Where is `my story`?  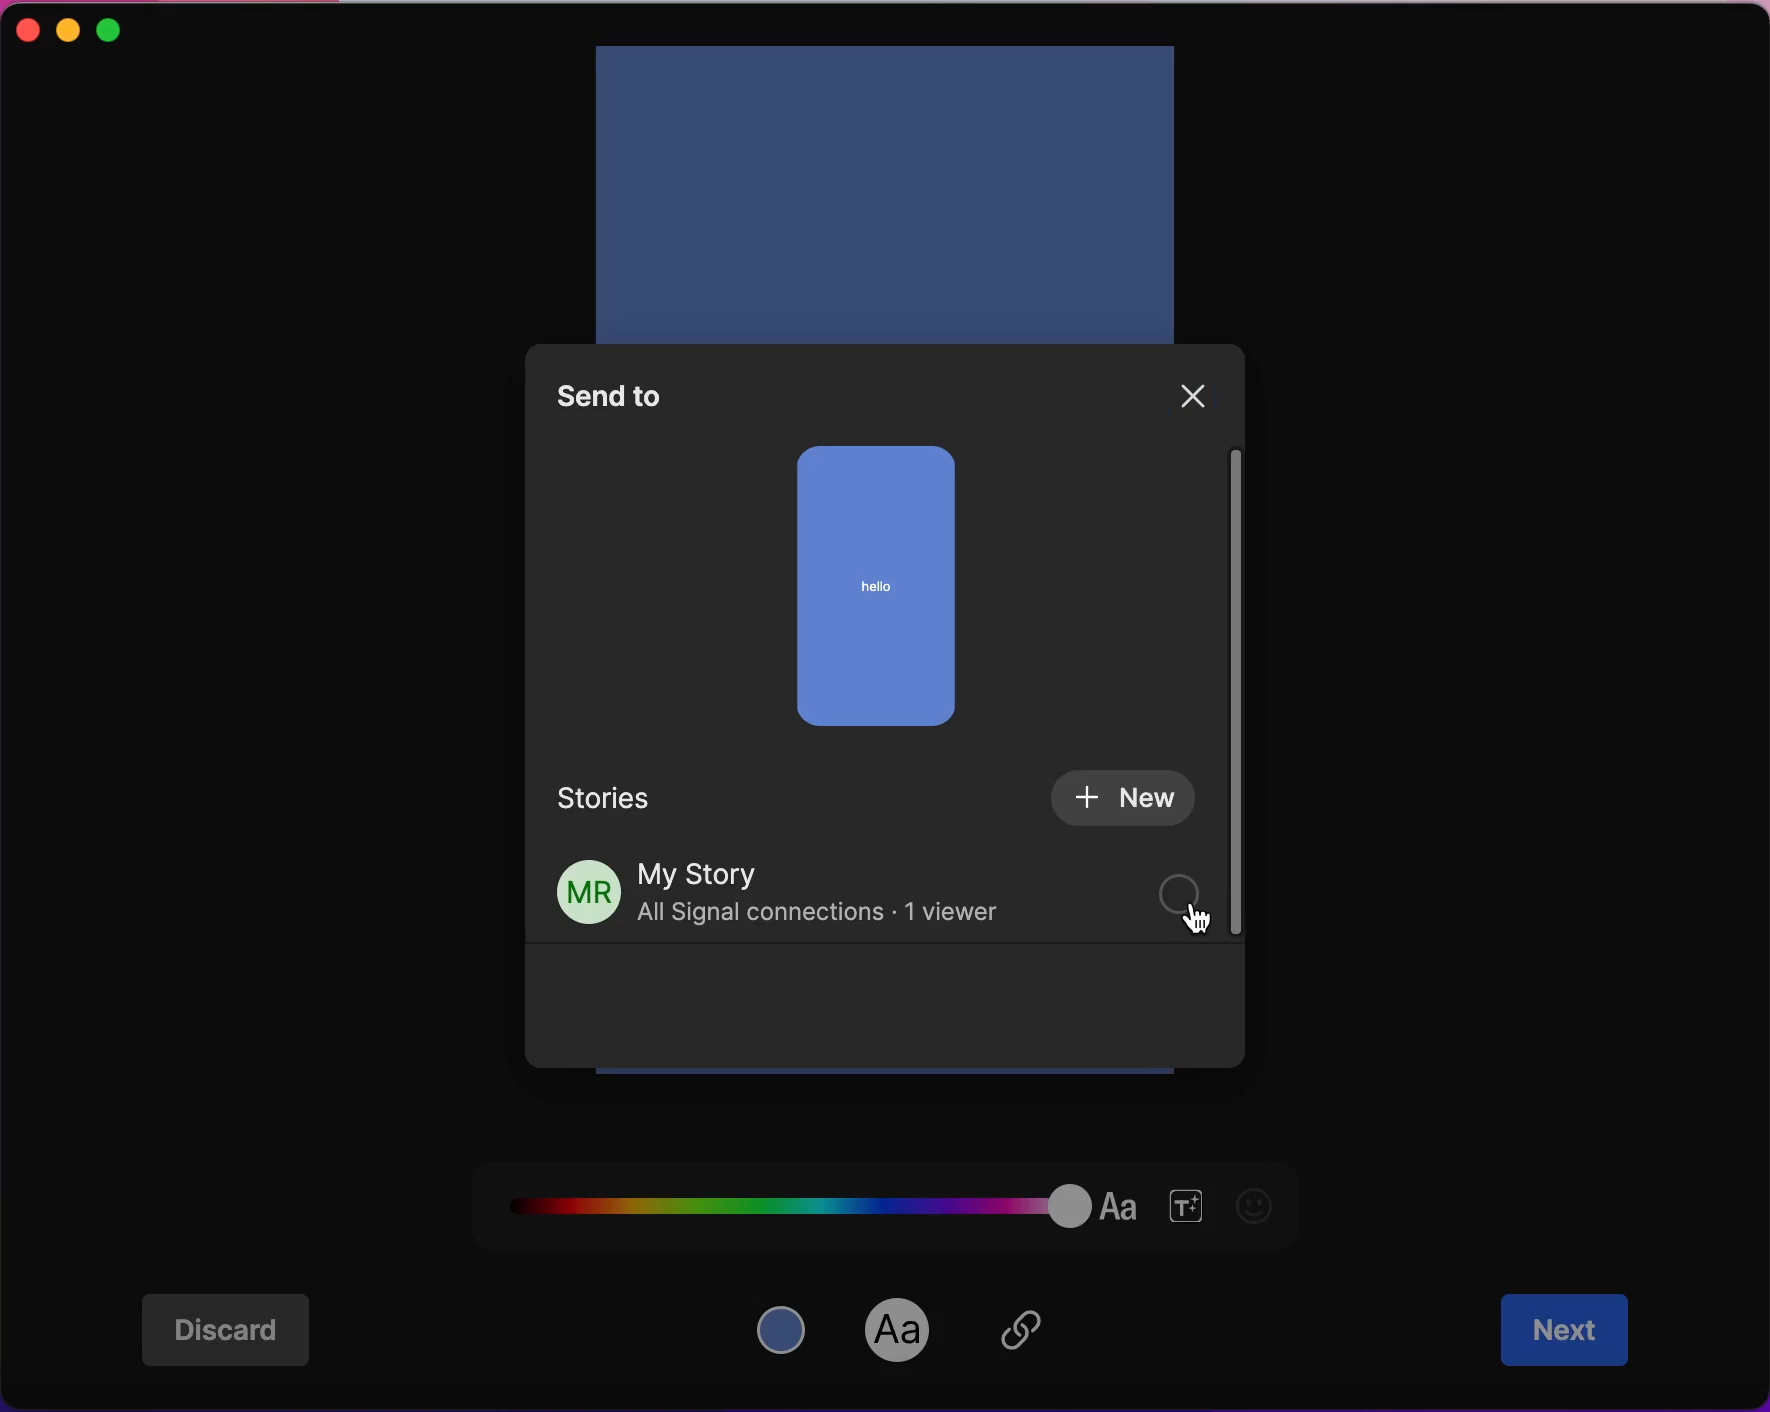
my story is located at coordinates (835, 871).